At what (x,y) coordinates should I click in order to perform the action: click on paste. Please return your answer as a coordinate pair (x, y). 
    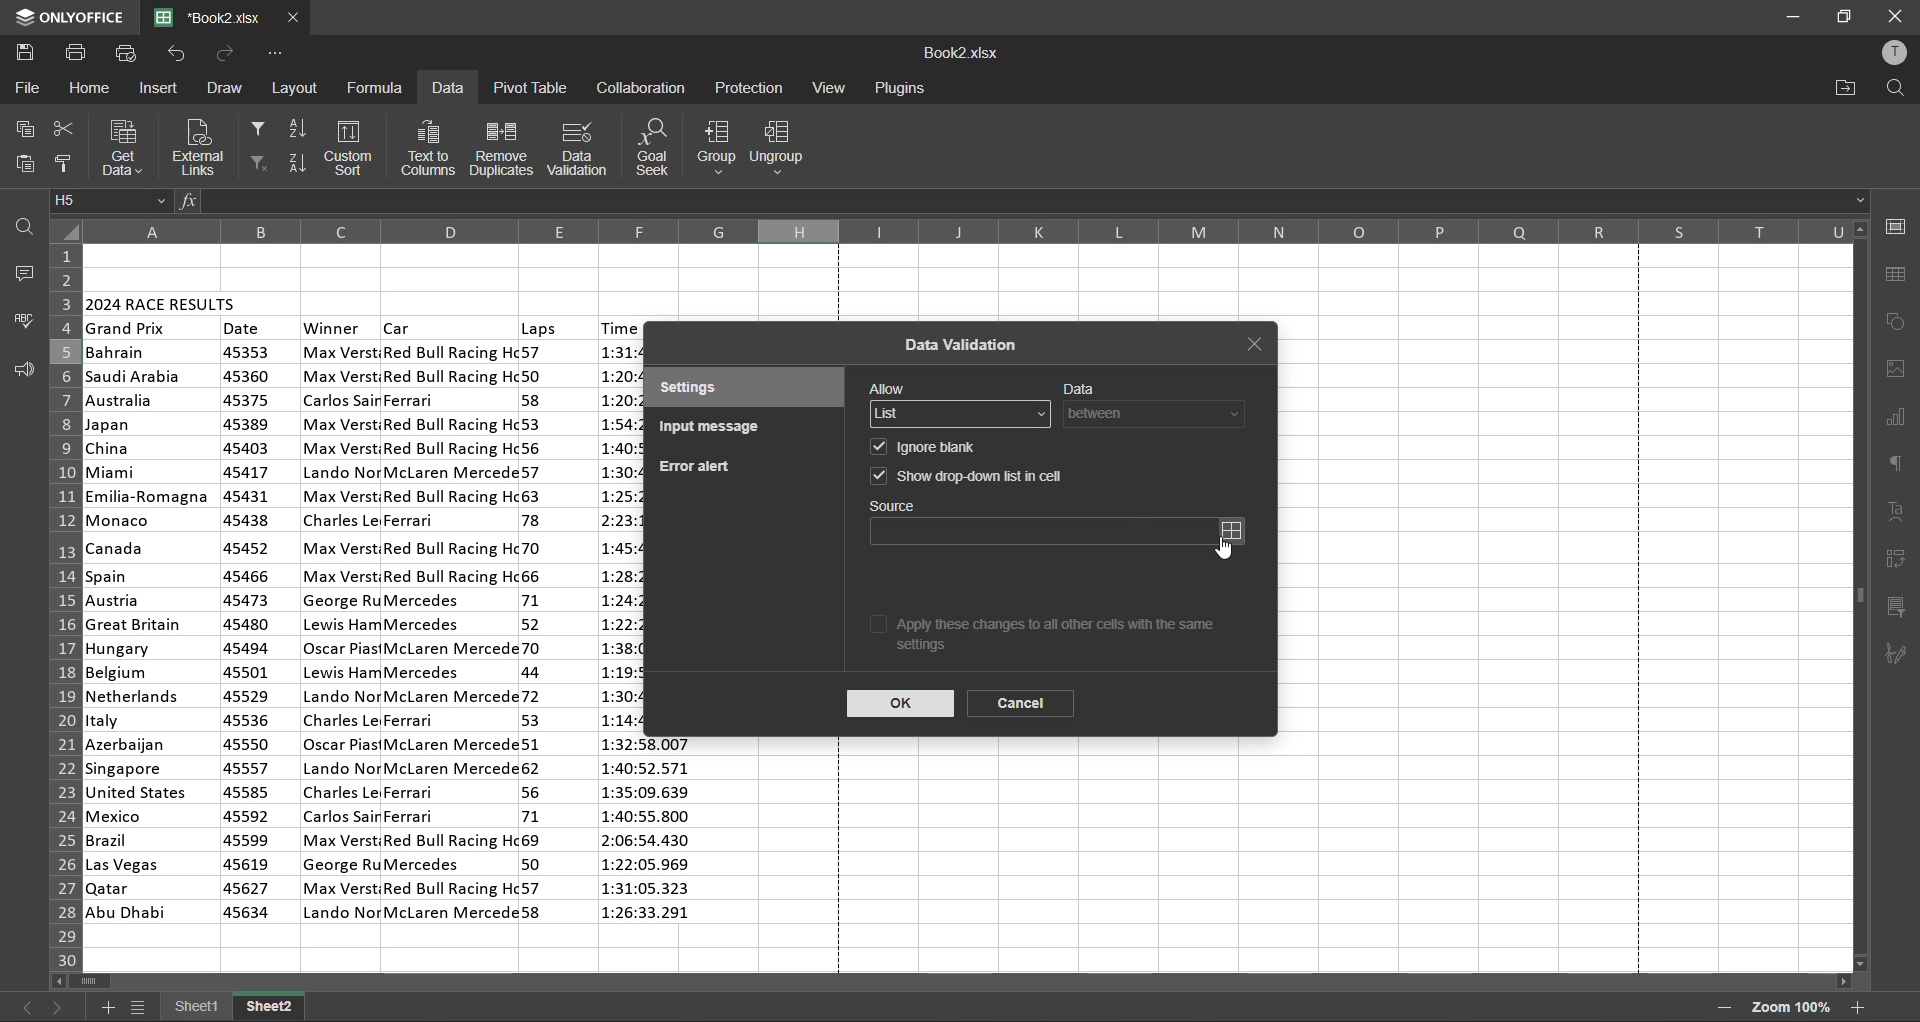
    Looking at the image, I should click on (25, 165).